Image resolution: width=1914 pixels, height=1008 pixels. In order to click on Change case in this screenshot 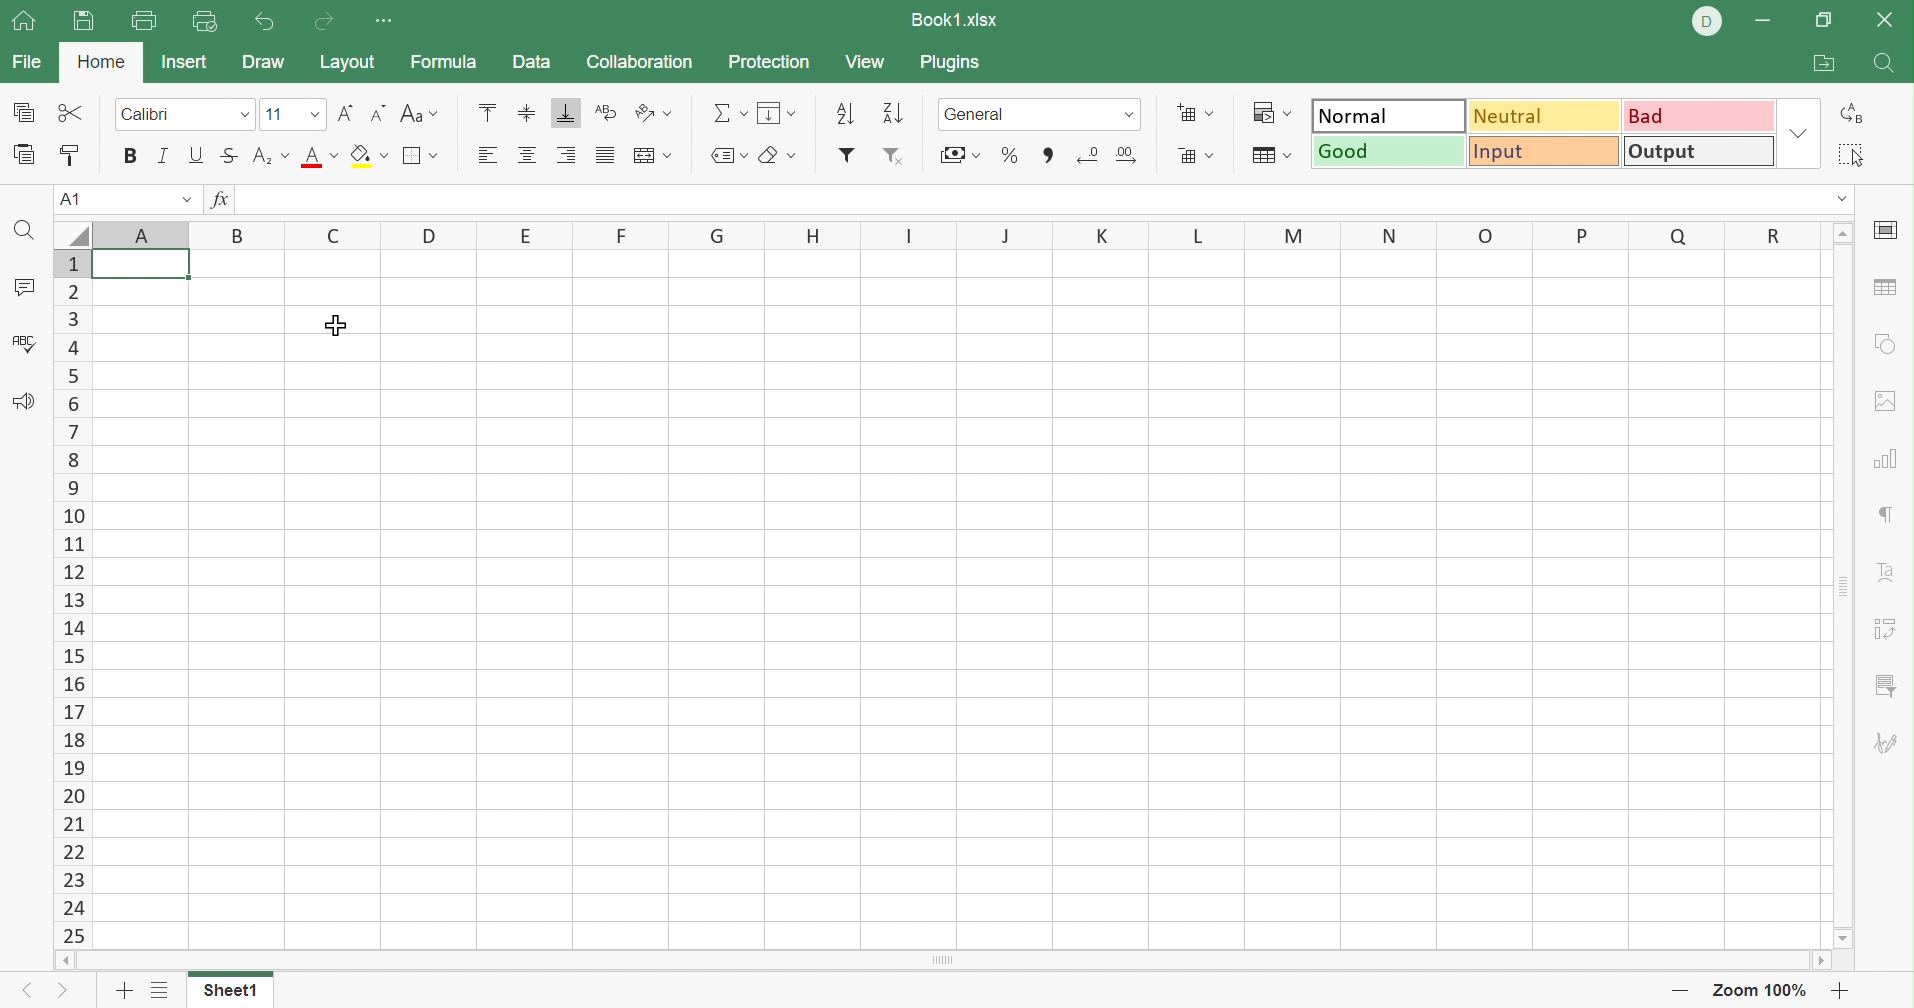, I will do `click(420, 114)`.